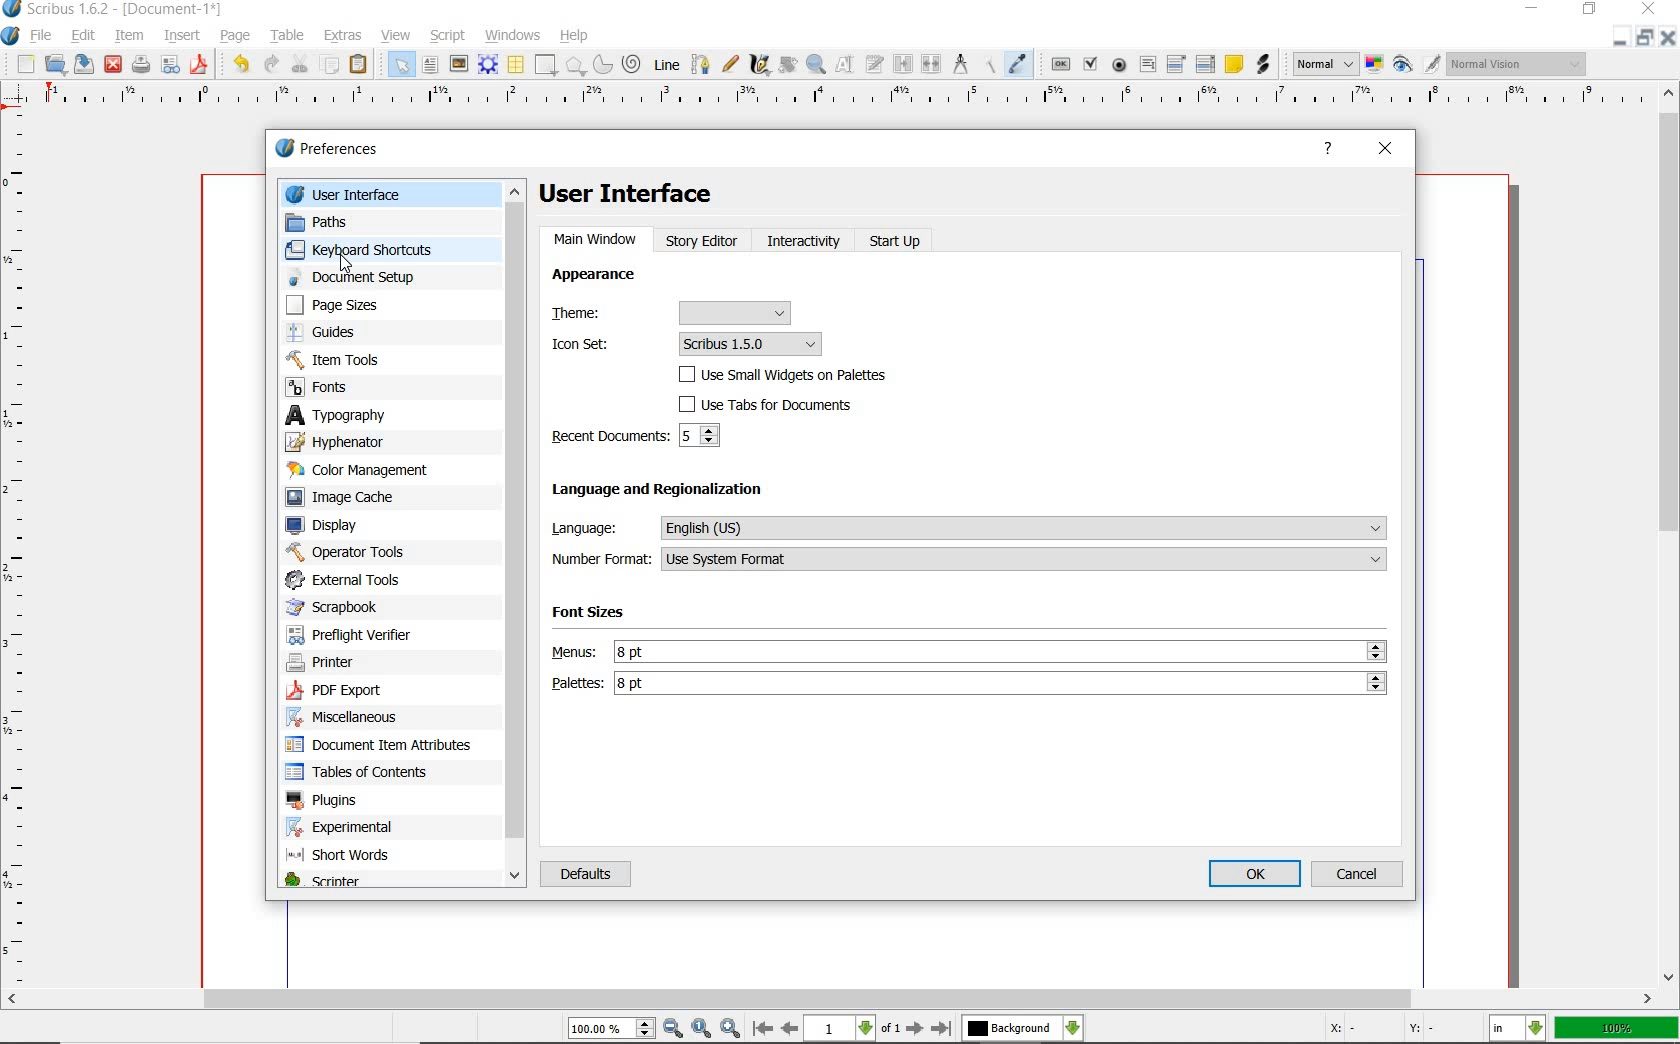  What do you see at coordinates (851, 1029) in the screenshot?
I see `move to next or previous page` at bounding box center [851, 1029].